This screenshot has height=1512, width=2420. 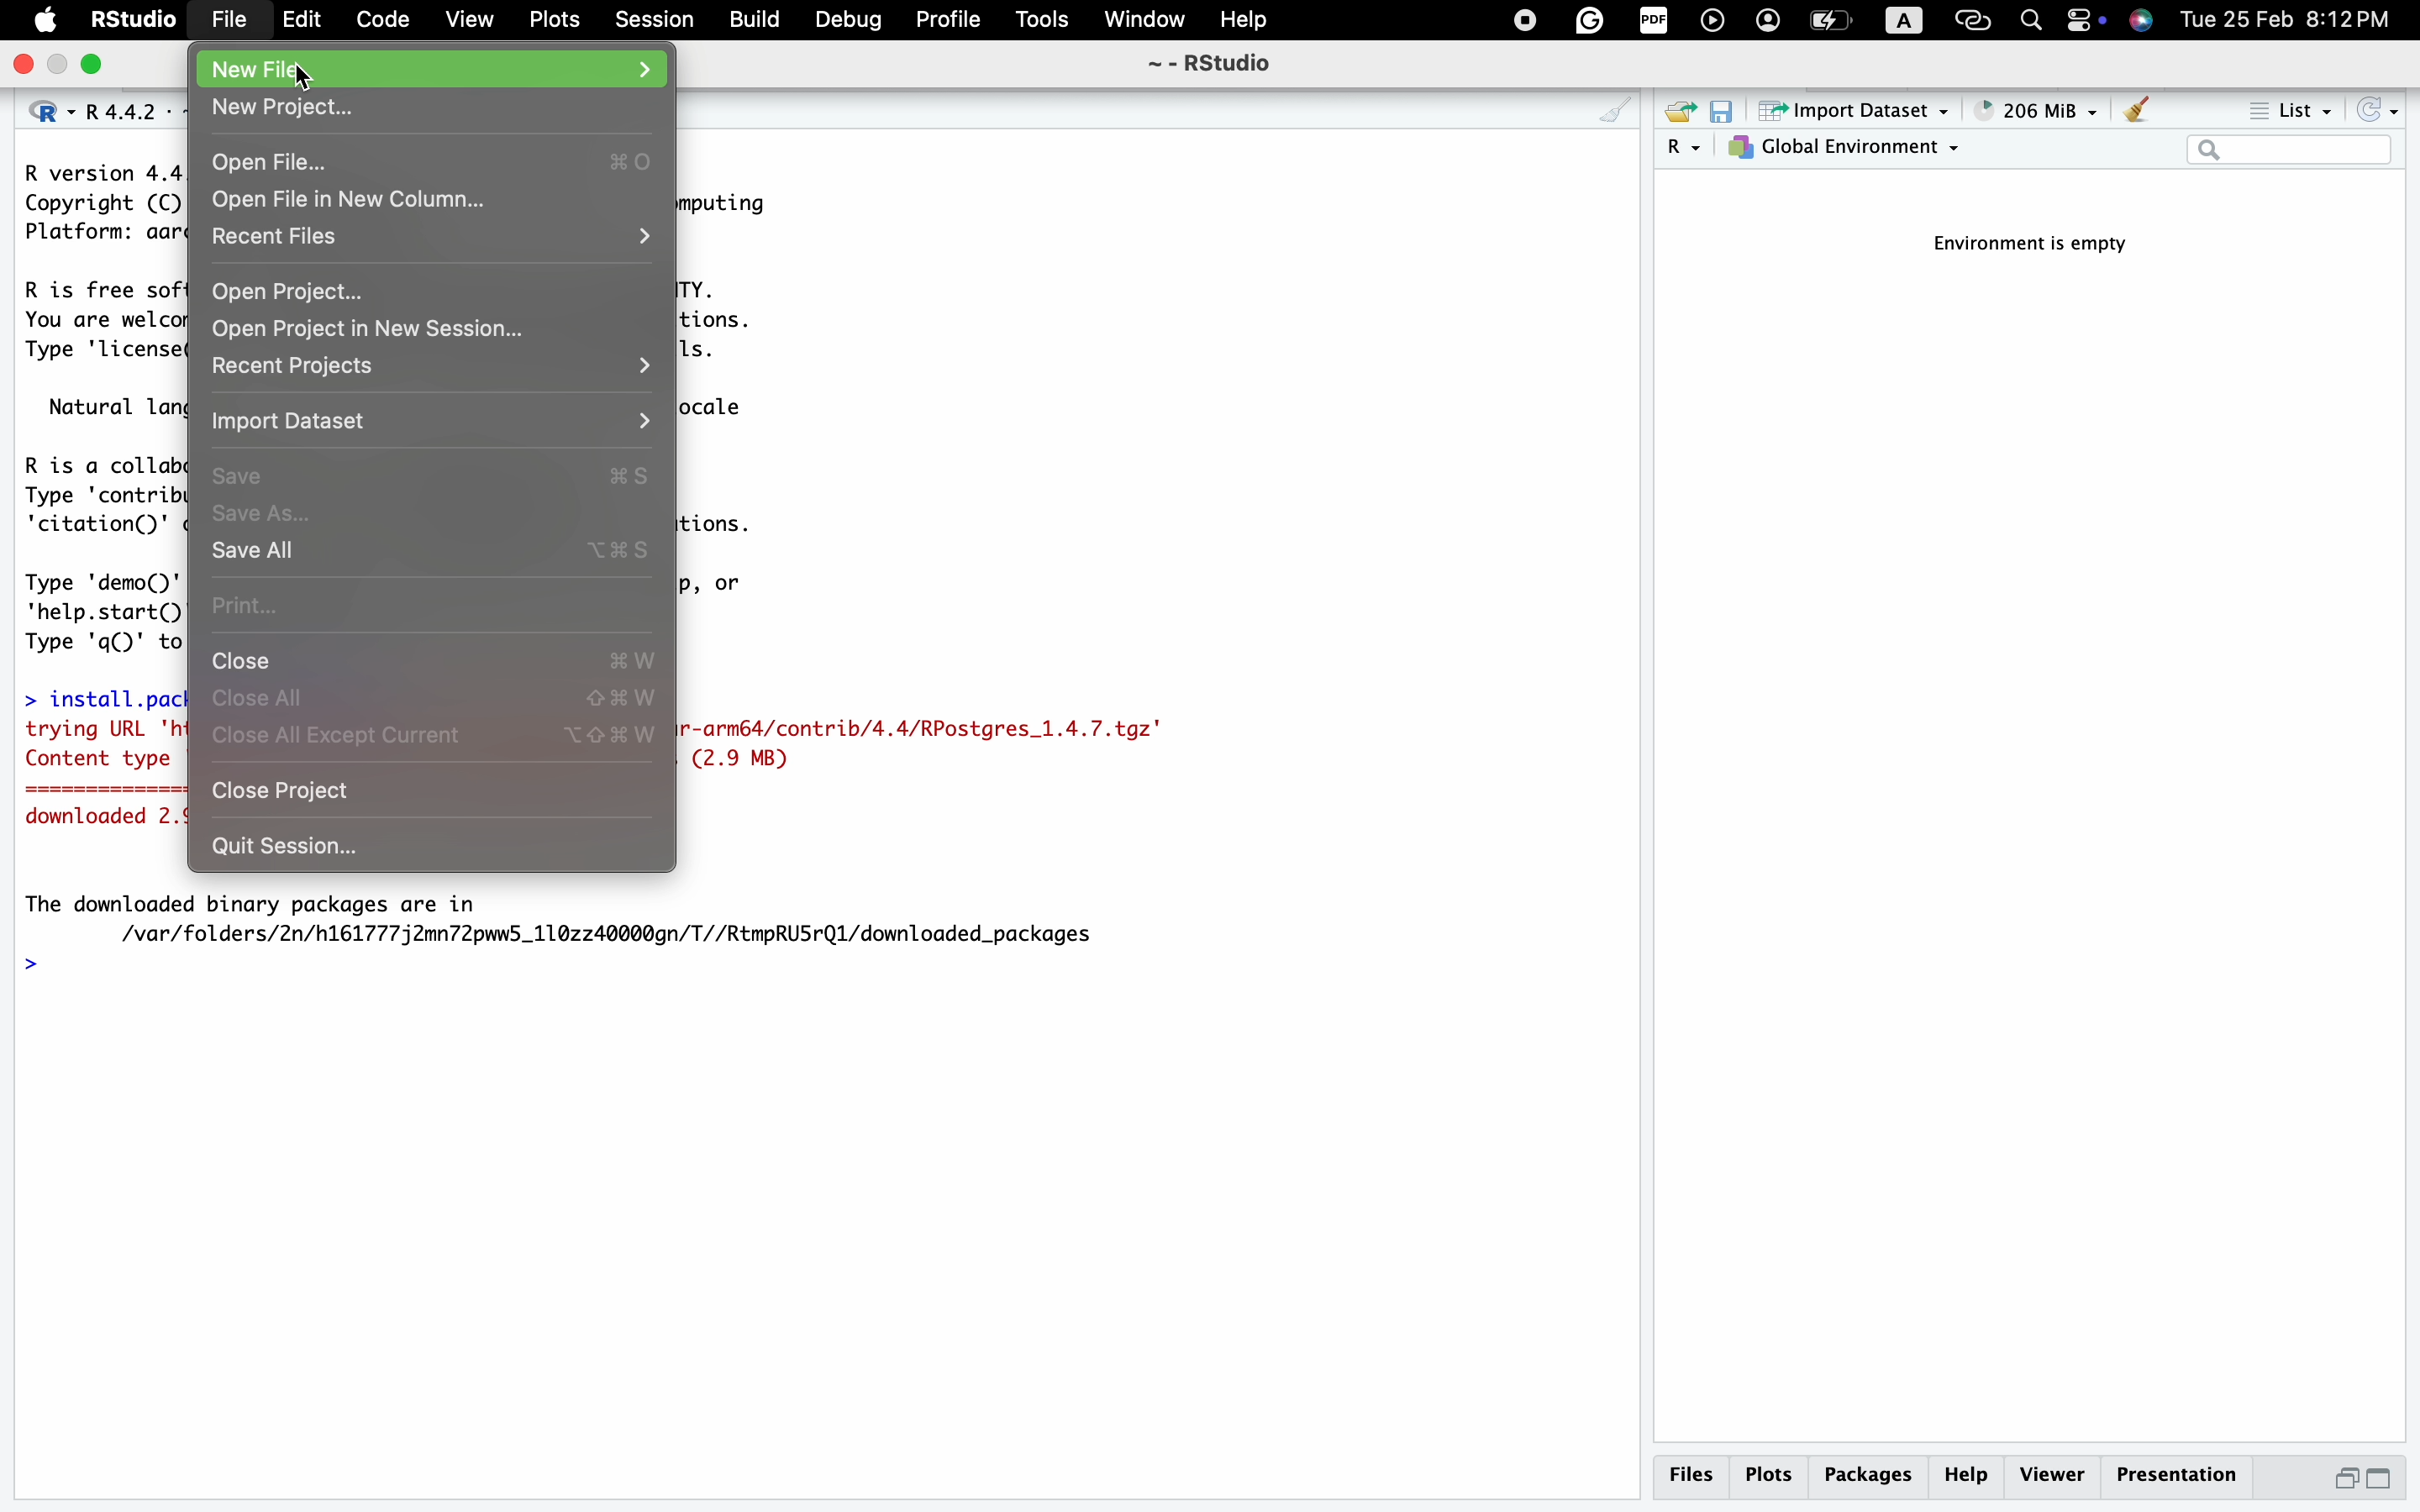 I want to click on demo and help of R, so click(x=100, y=608).